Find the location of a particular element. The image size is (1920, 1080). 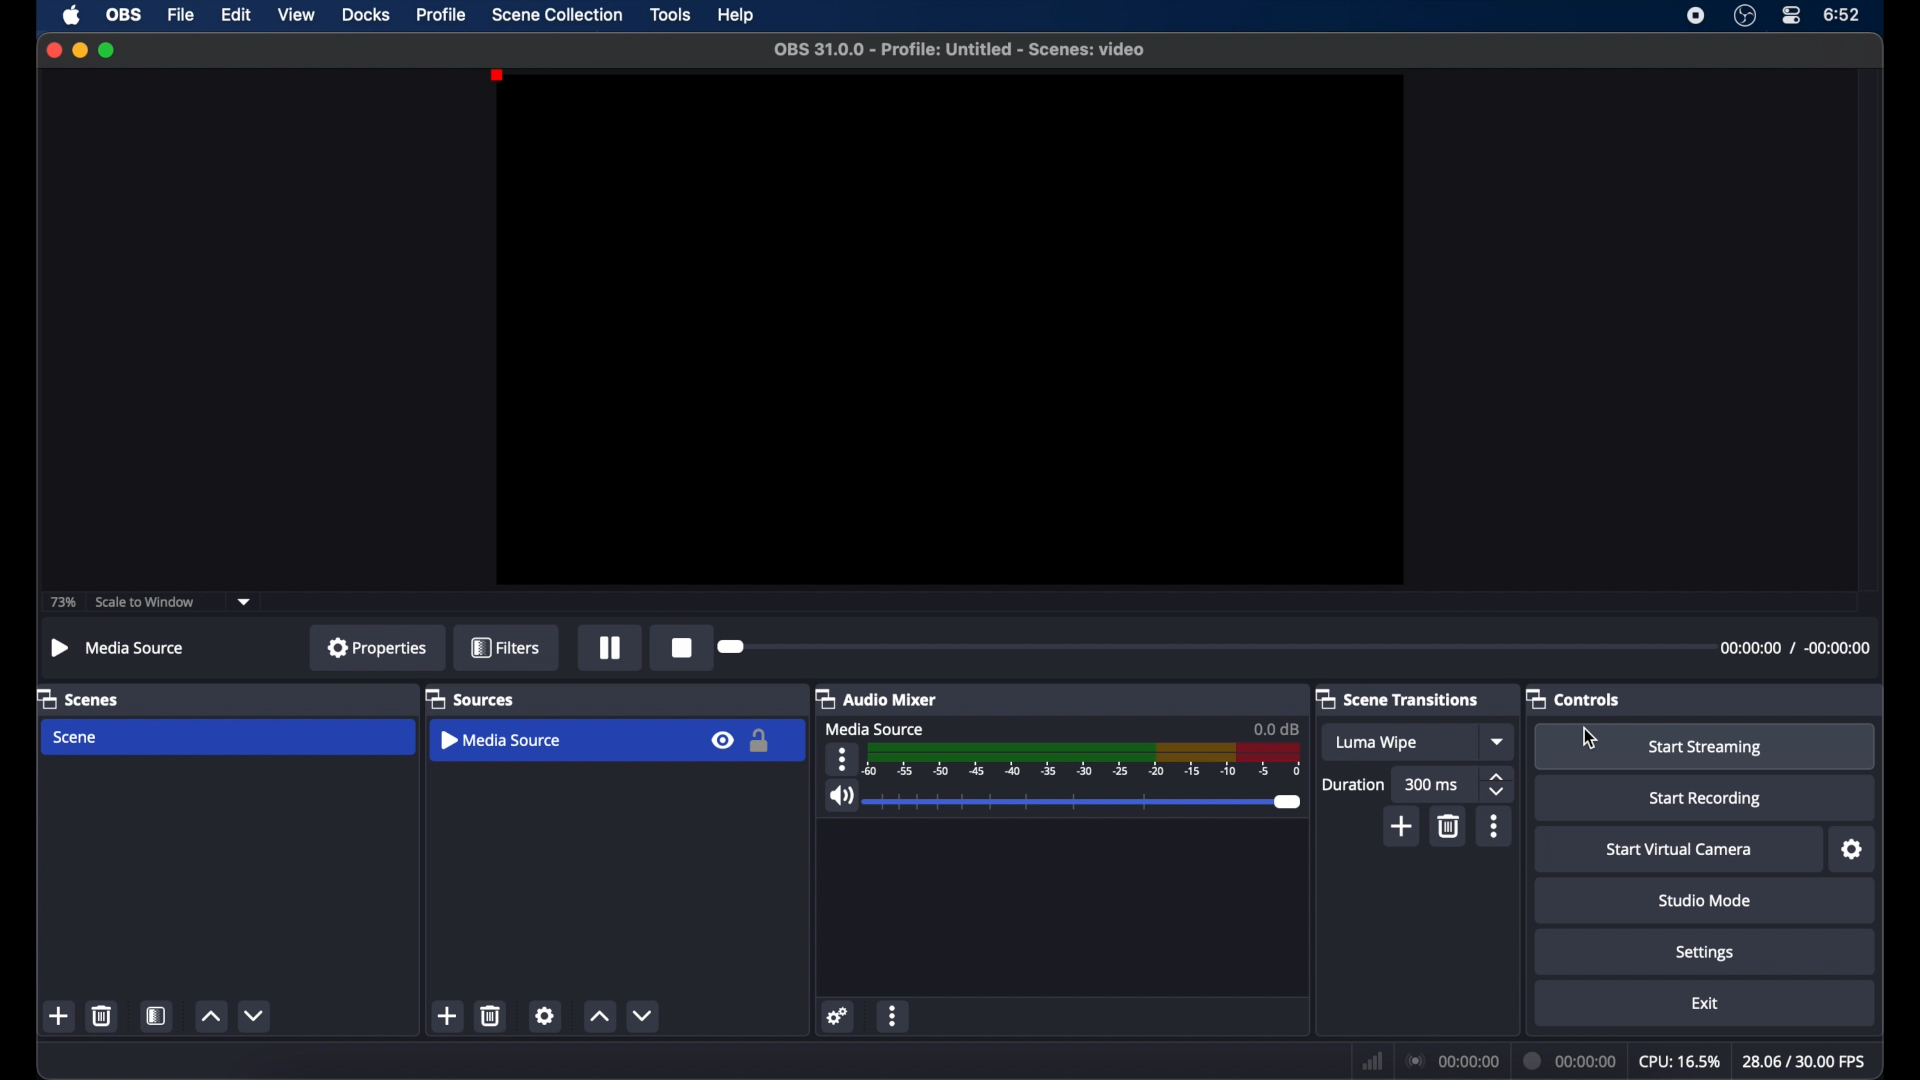

control center is located at coordinates (1792, 15).